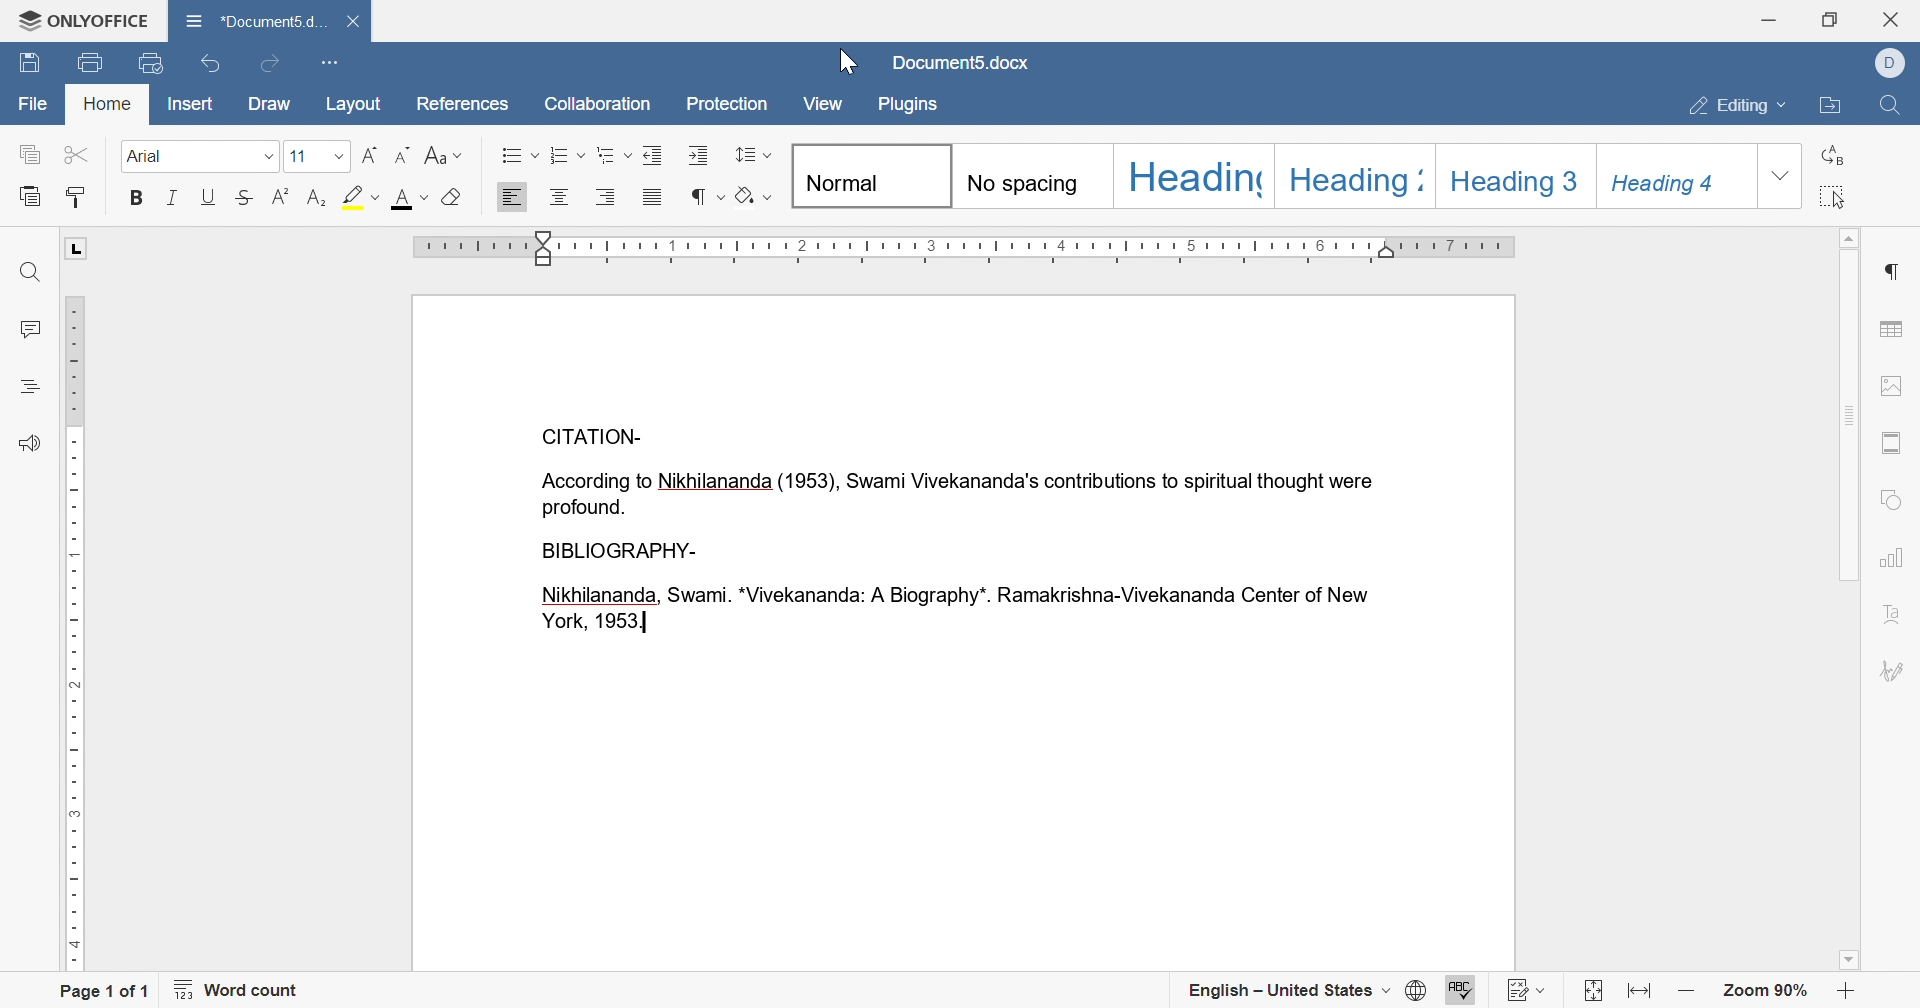 Image resolution: width=1920 pixels, height=1008 pixels. I want to click on find, so click(1895, 106).